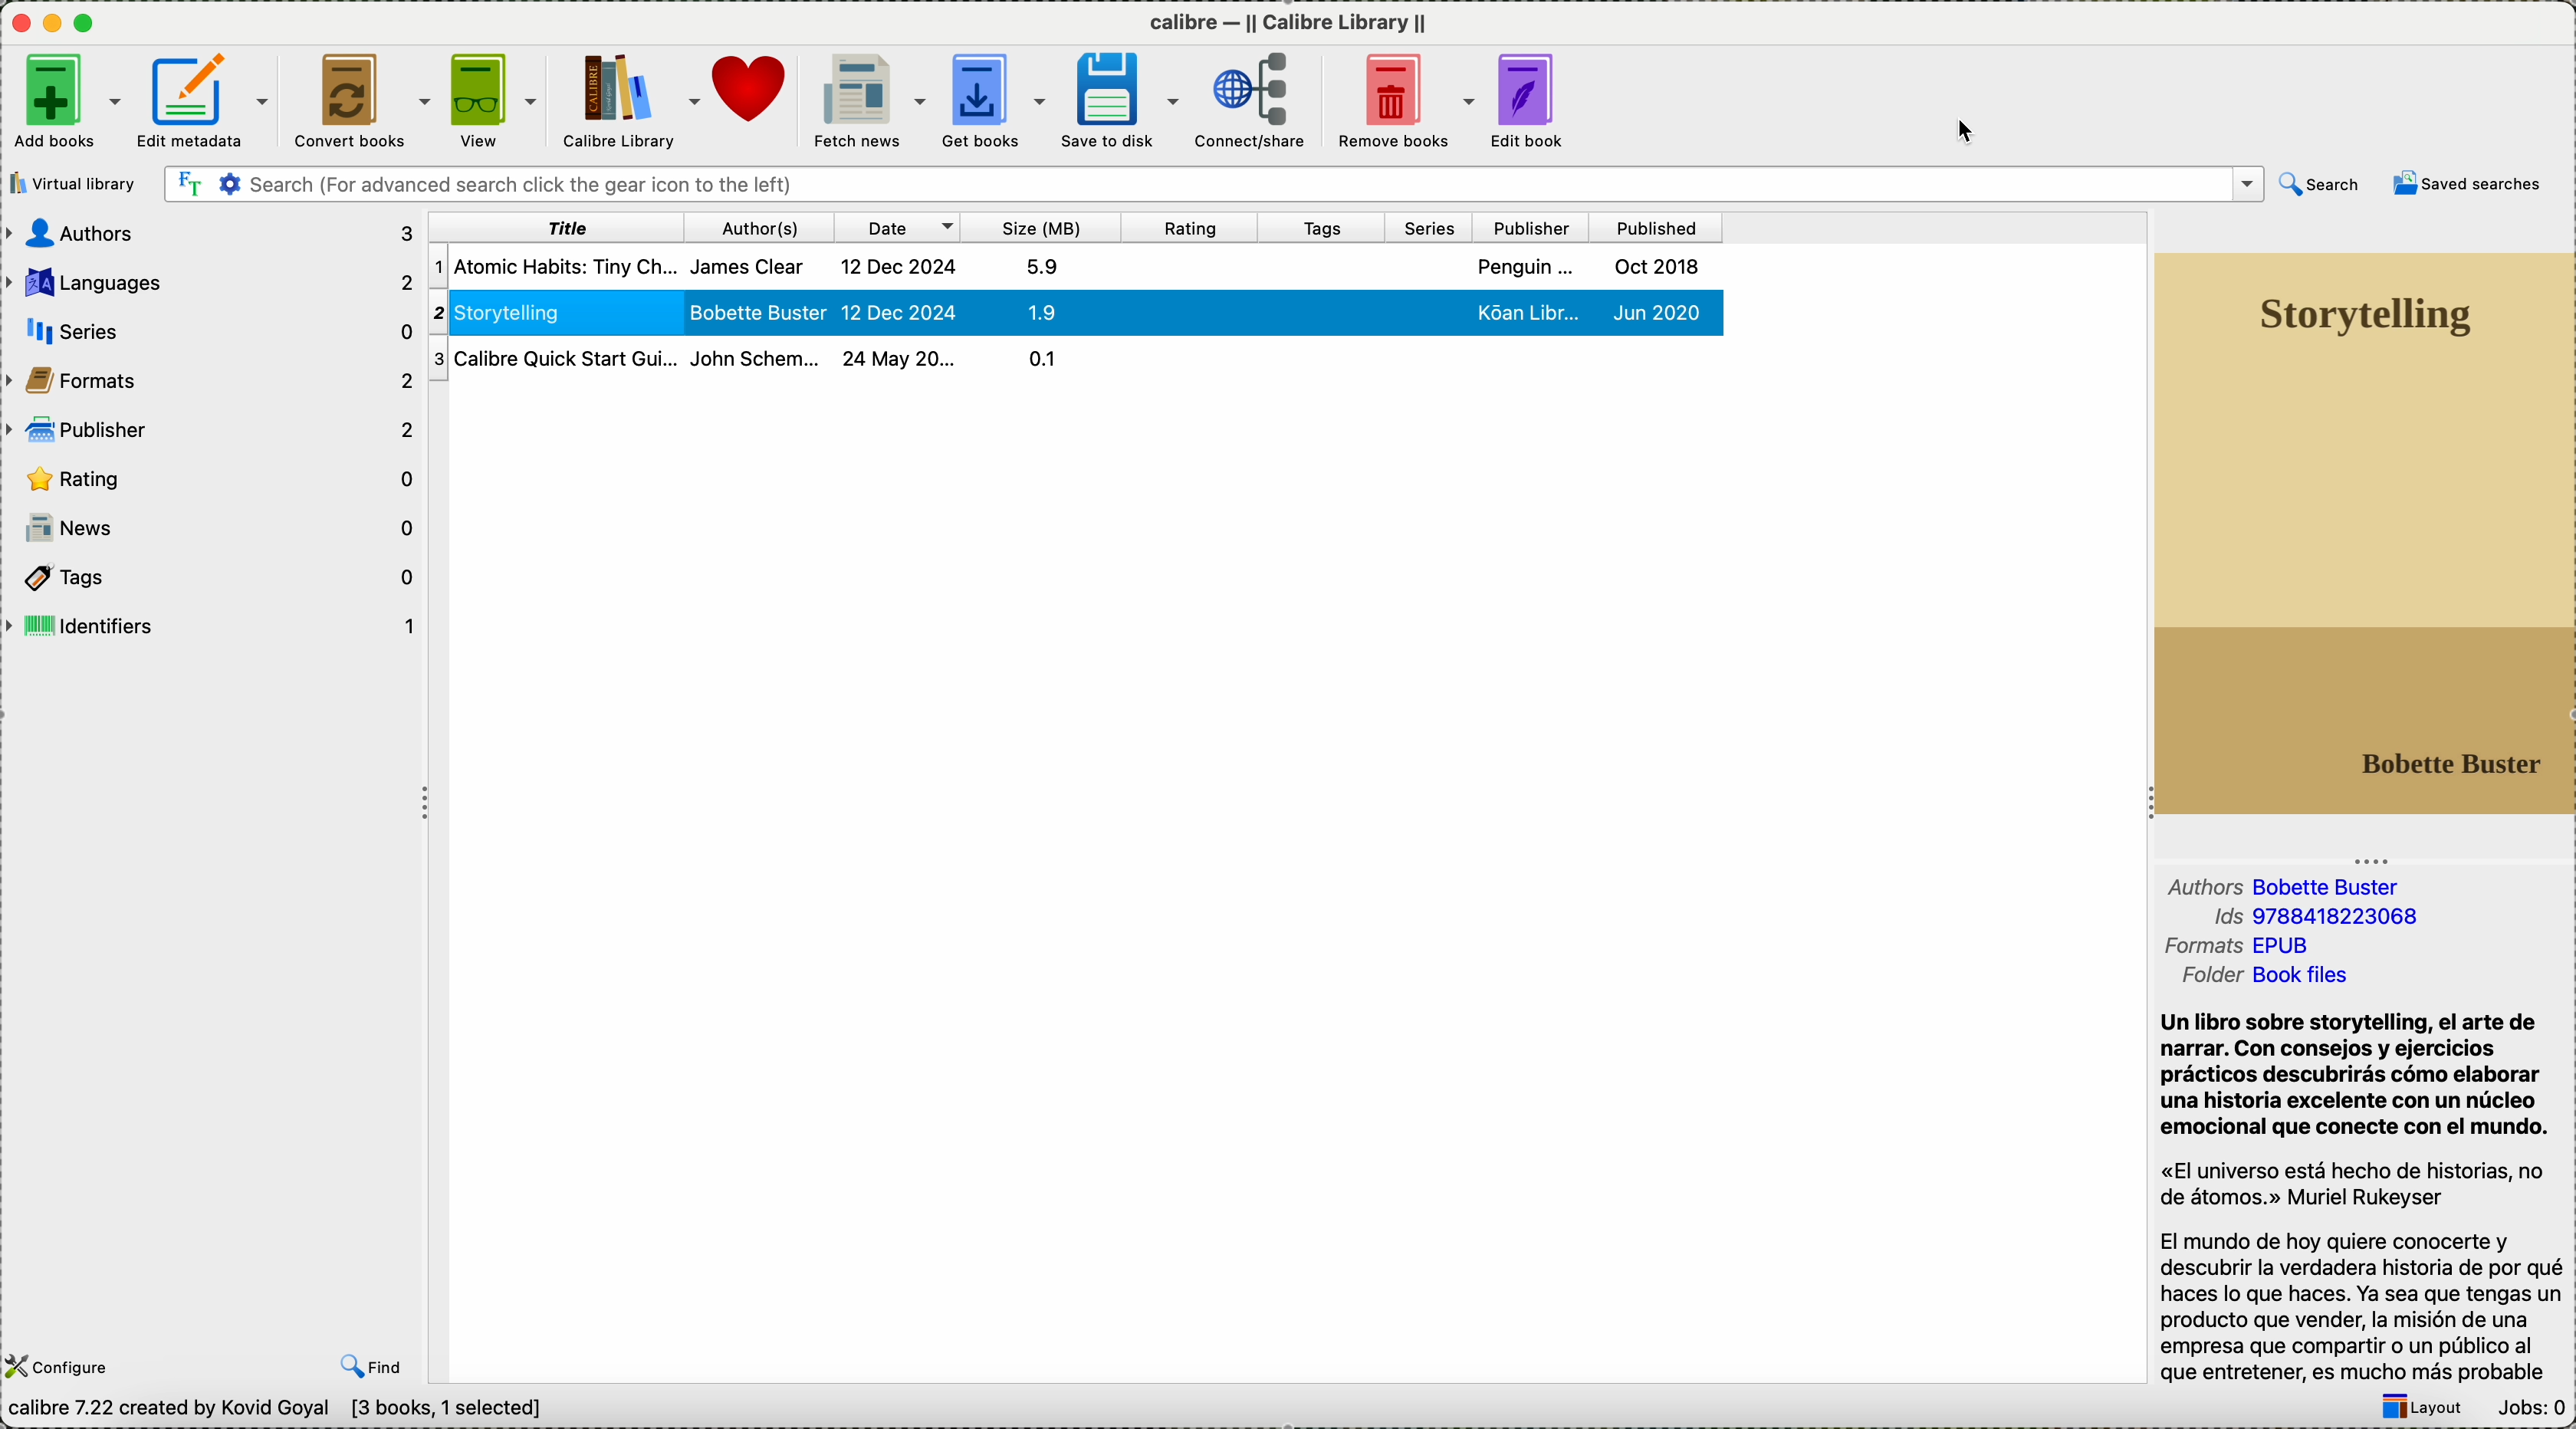 The height and width of the screenshot is (1429, 2576). What do you see at coordinates (996, 99) in the screenshot?
I see `get books` at bounding box center [996, 99].